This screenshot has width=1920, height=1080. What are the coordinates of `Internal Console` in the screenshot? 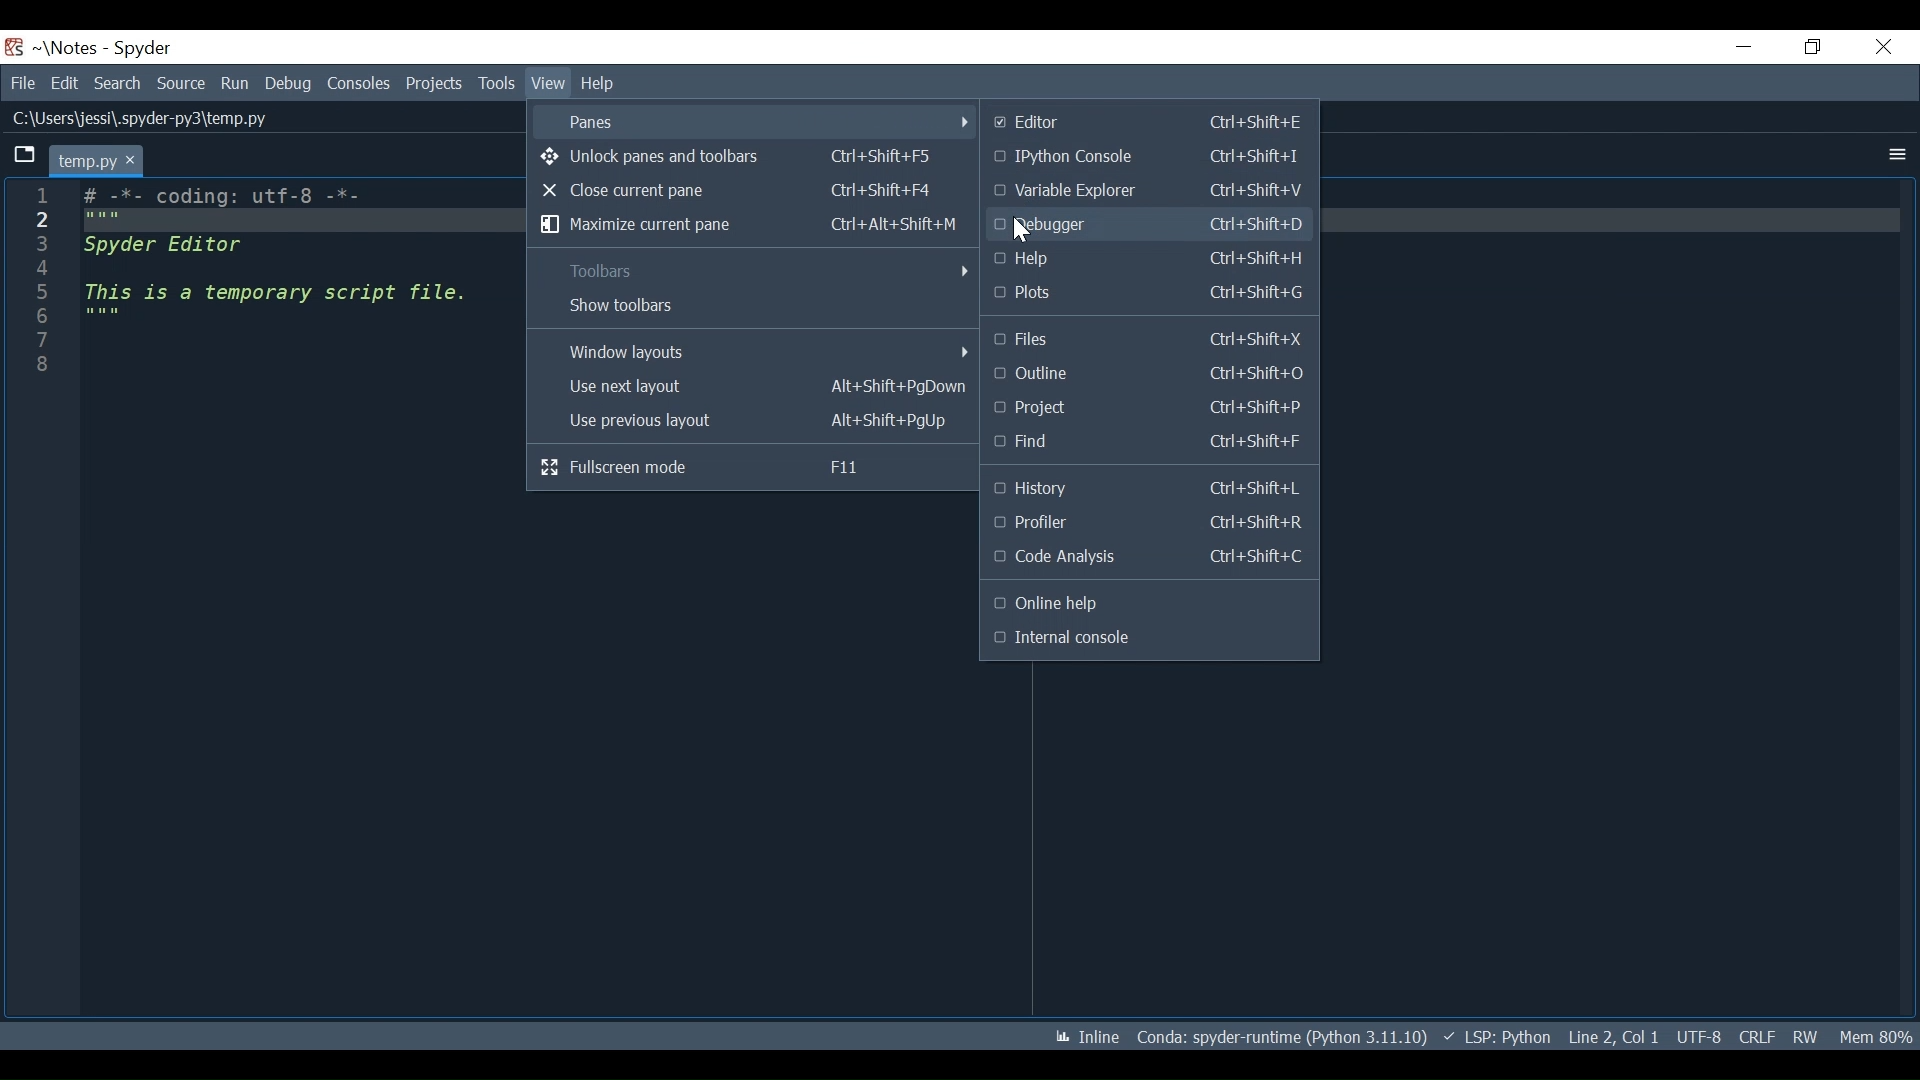 It's located at (1145, 639).